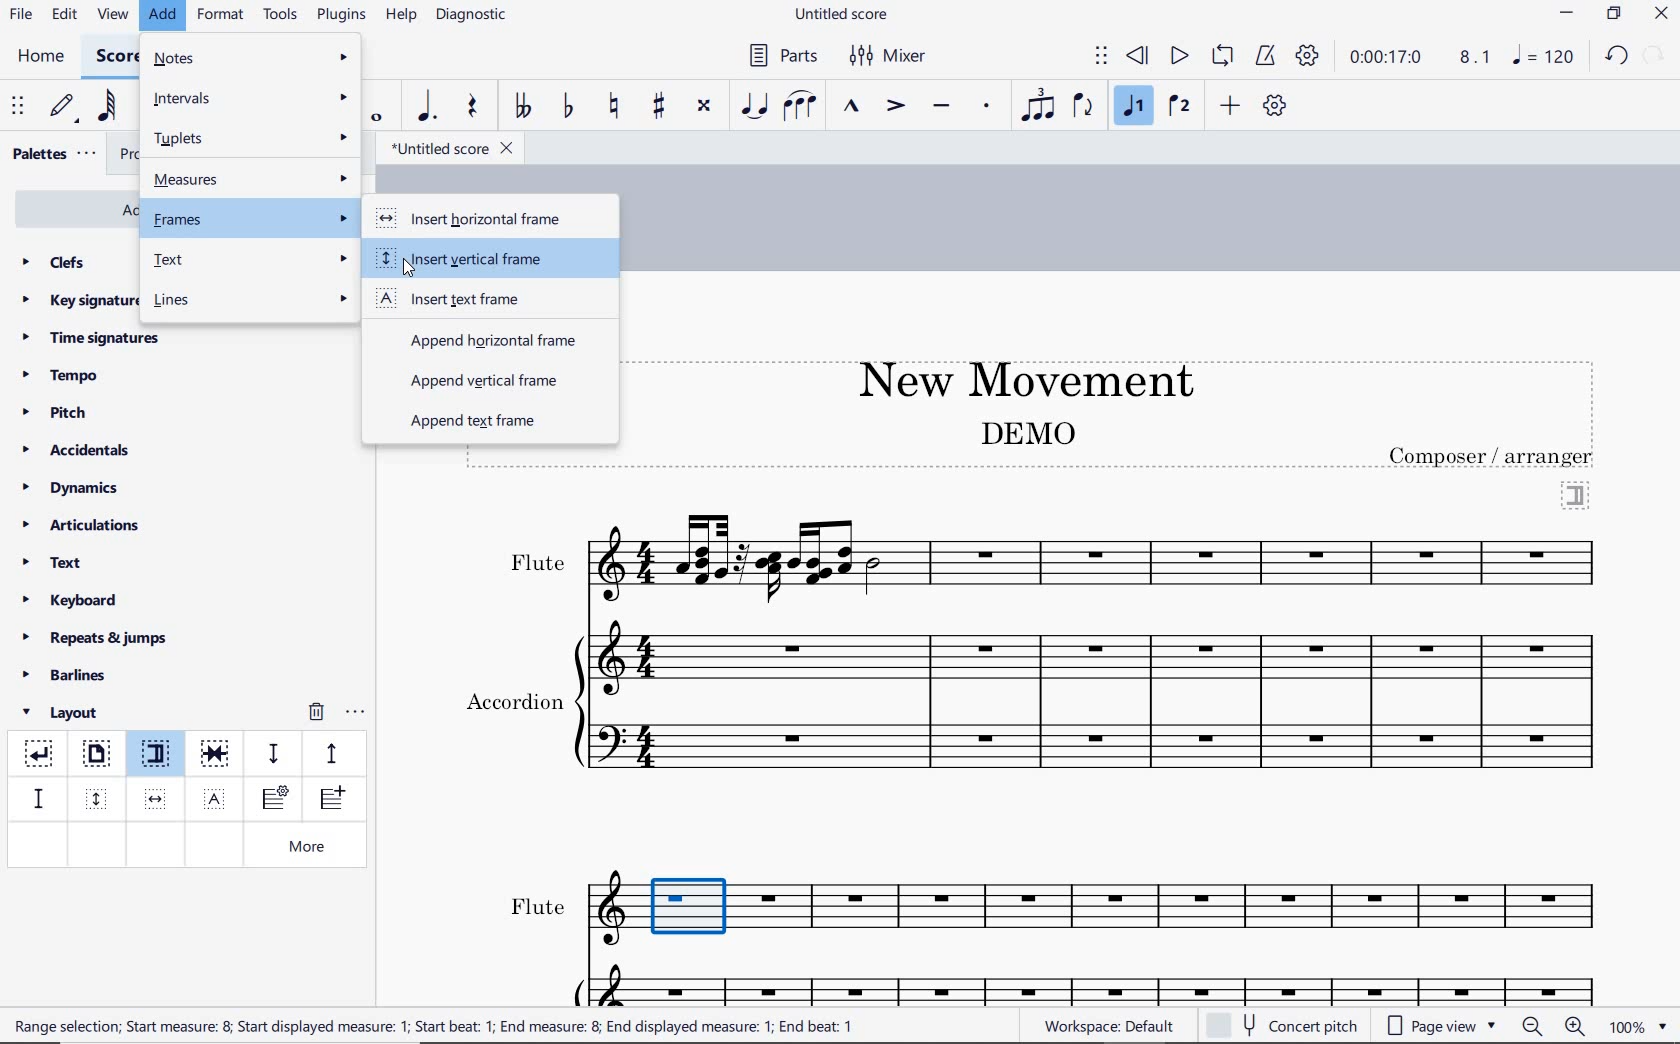 The height and width of the screenshot is (1044, 1680). What do you see at coordinates (479, 339) in the screenshot?
I see `append horizontal frame` at bounding box center [479, 339].